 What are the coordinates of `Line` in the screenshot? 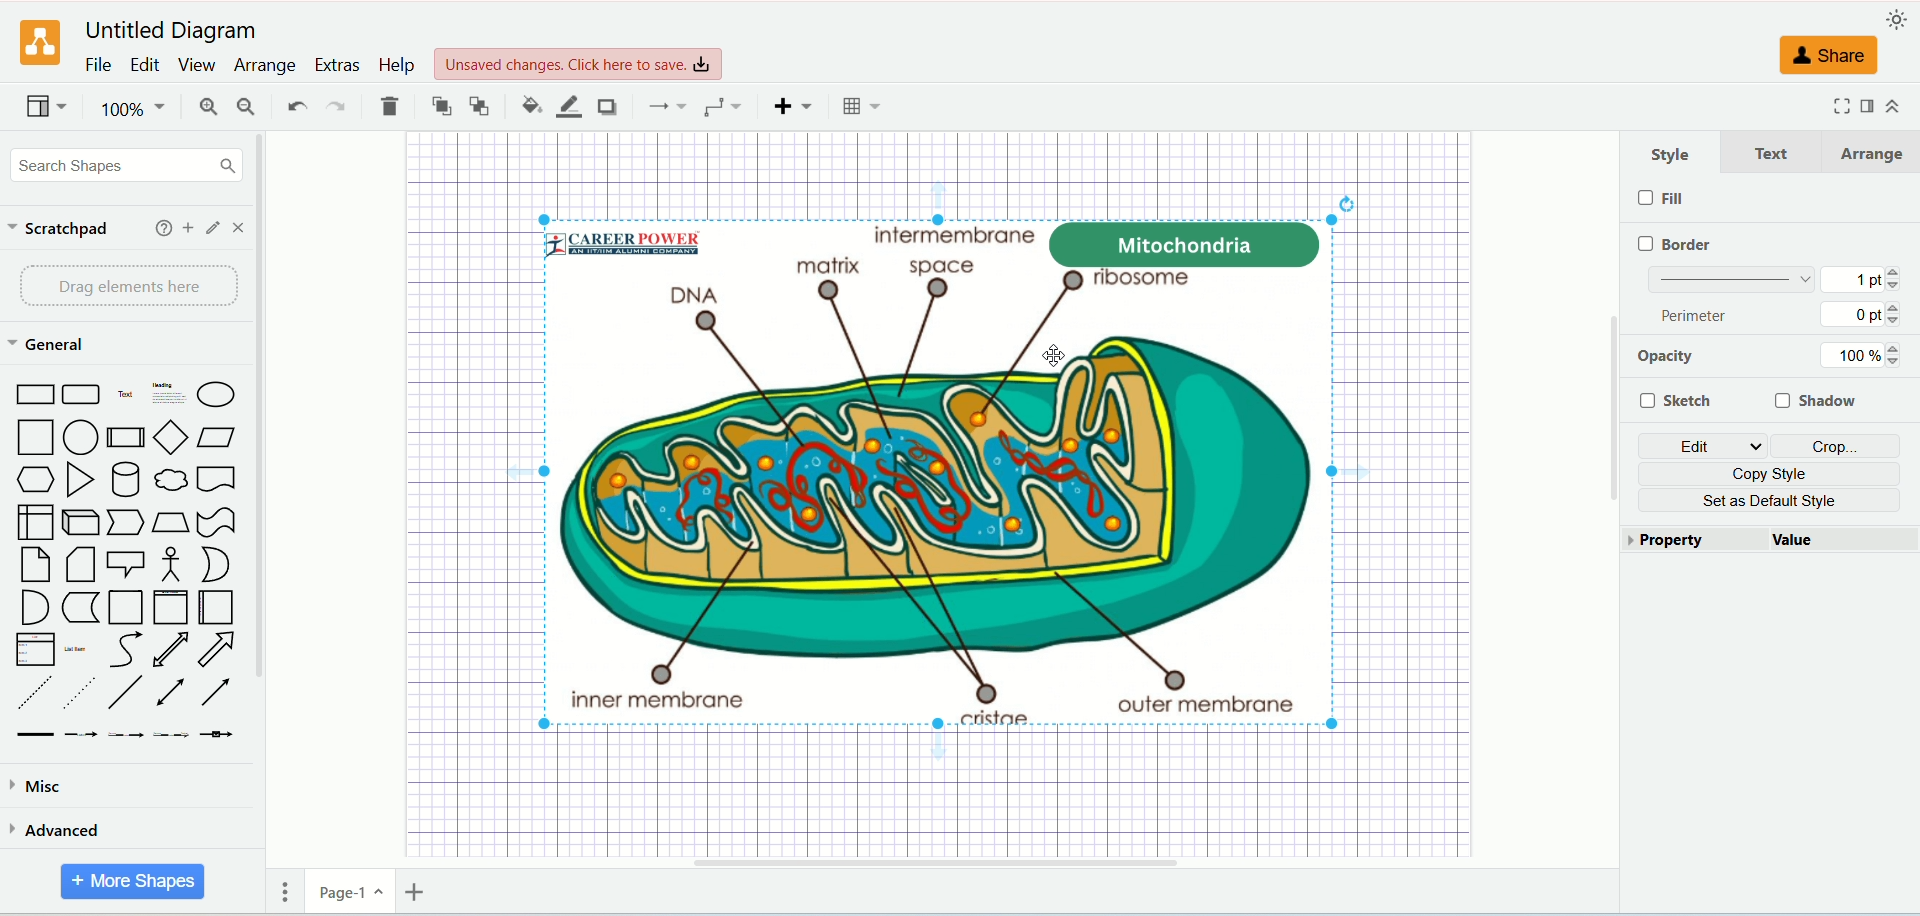 It's located at (127, 696).